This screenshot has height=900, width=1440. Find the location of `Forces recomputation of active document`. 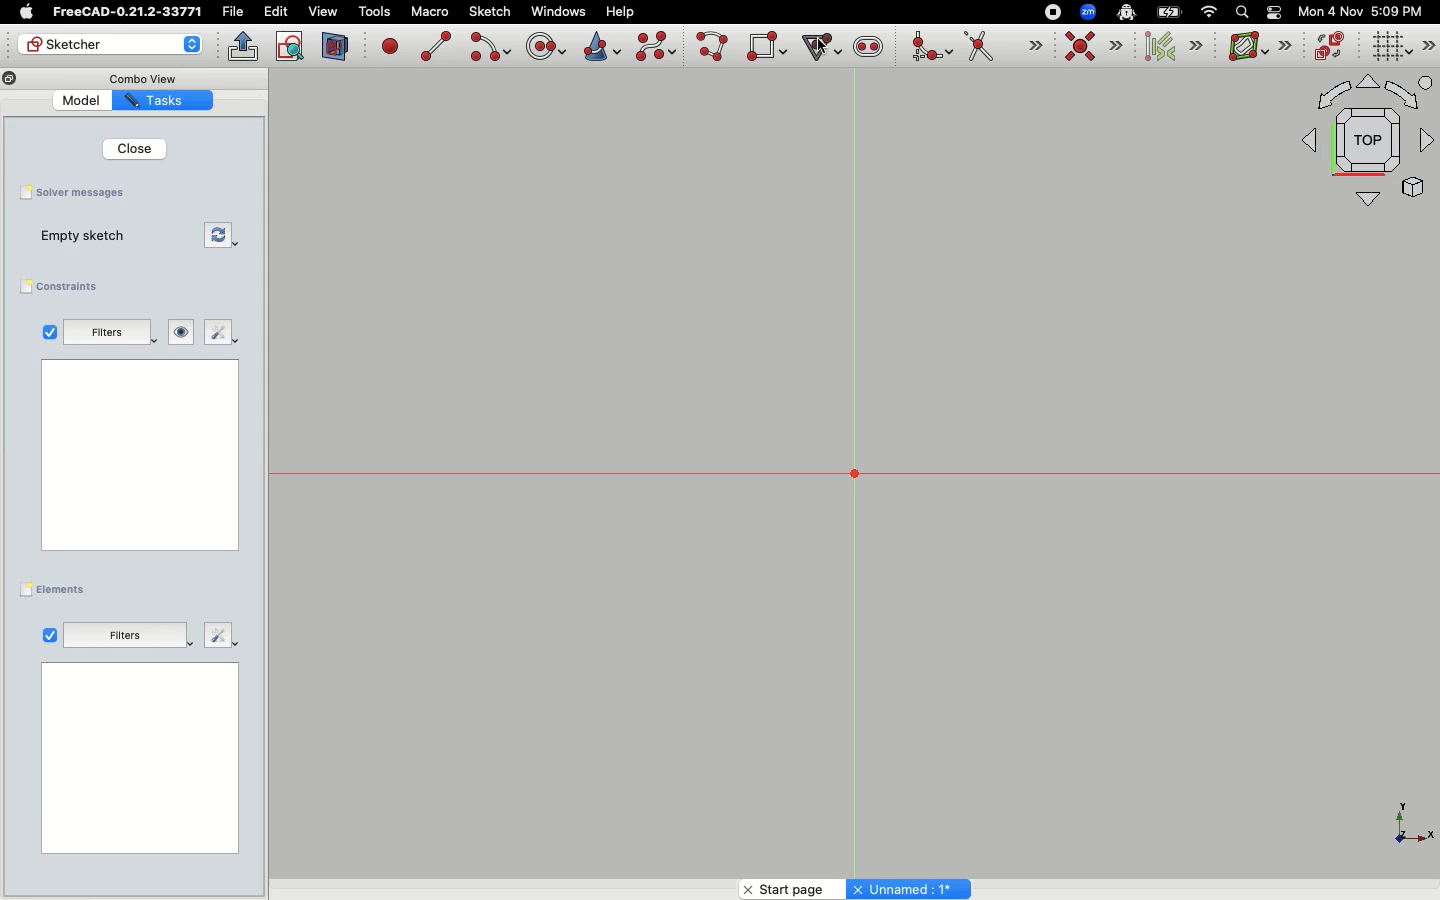

Forces recomputation of active document is located at coordinates (223, 236).